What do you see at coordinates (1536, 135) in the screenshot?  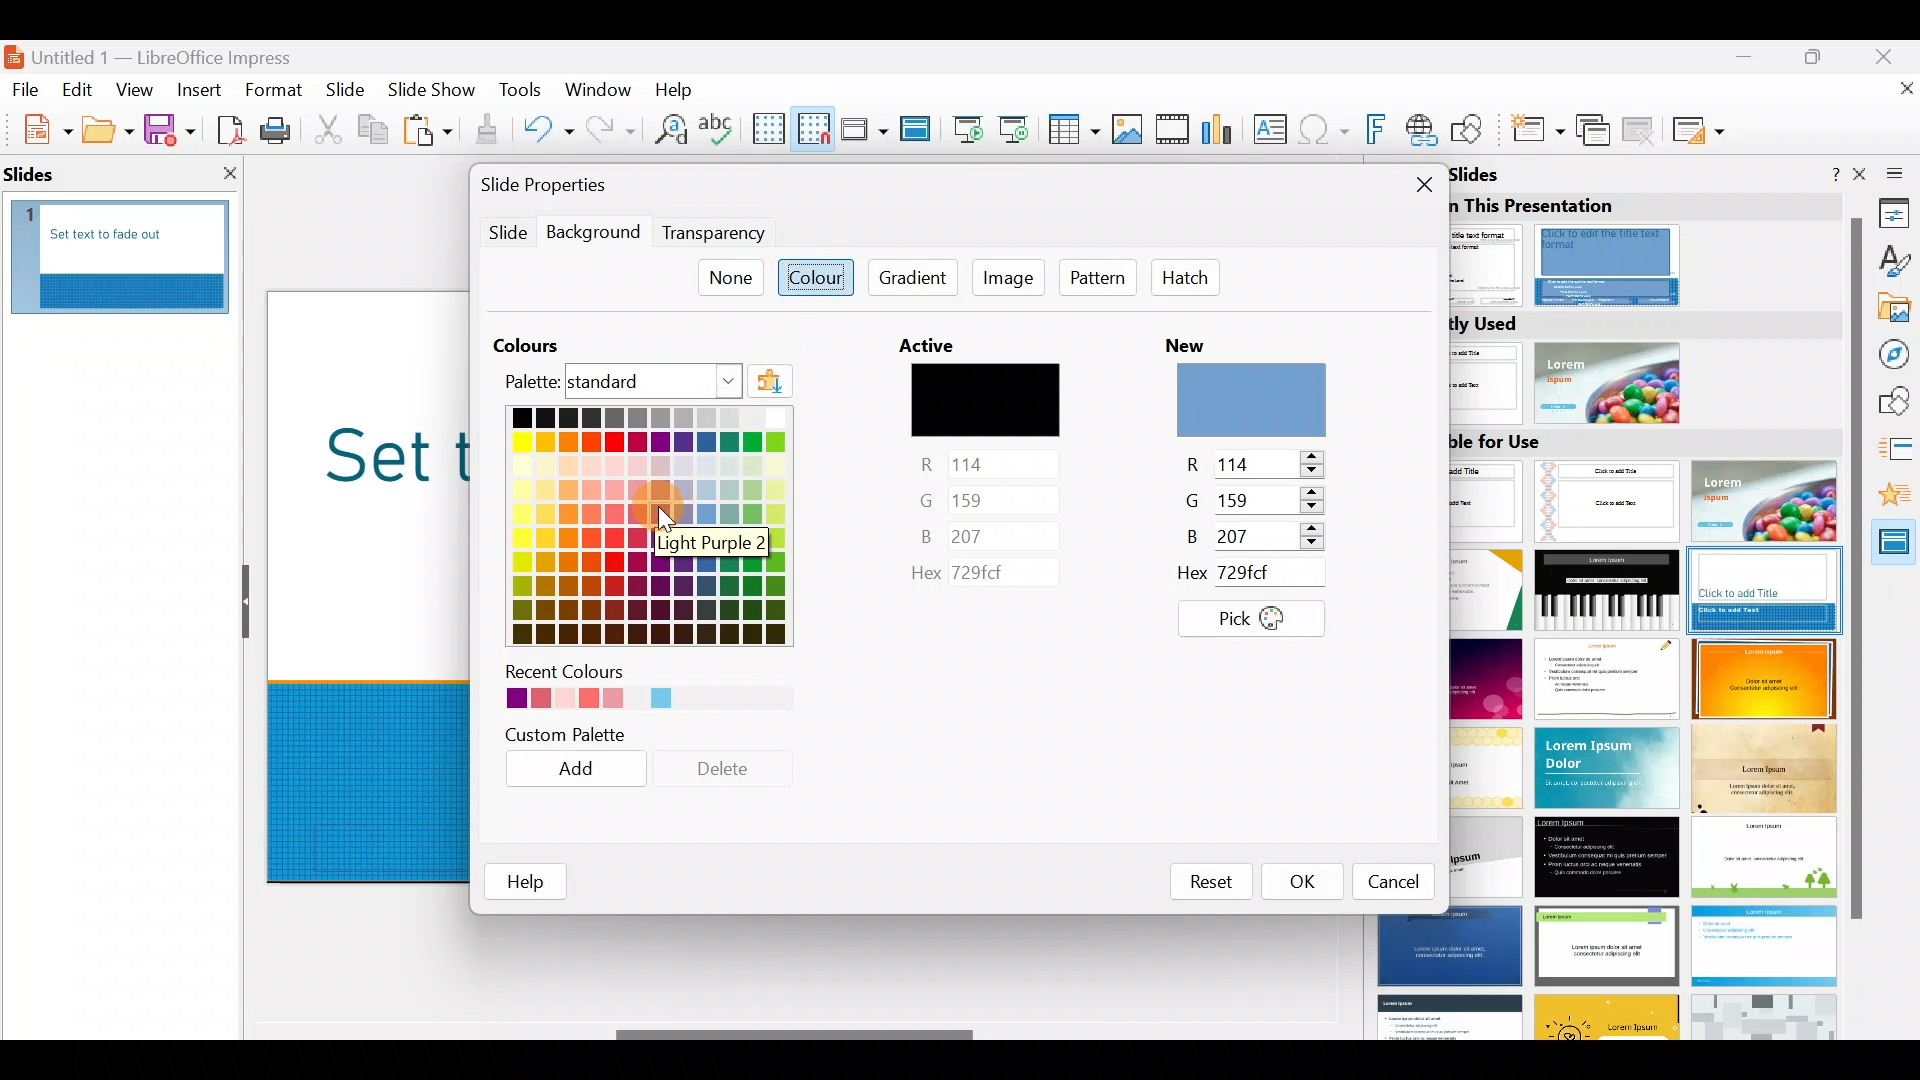 I see `New slide` at bounding box center [1536, 135].